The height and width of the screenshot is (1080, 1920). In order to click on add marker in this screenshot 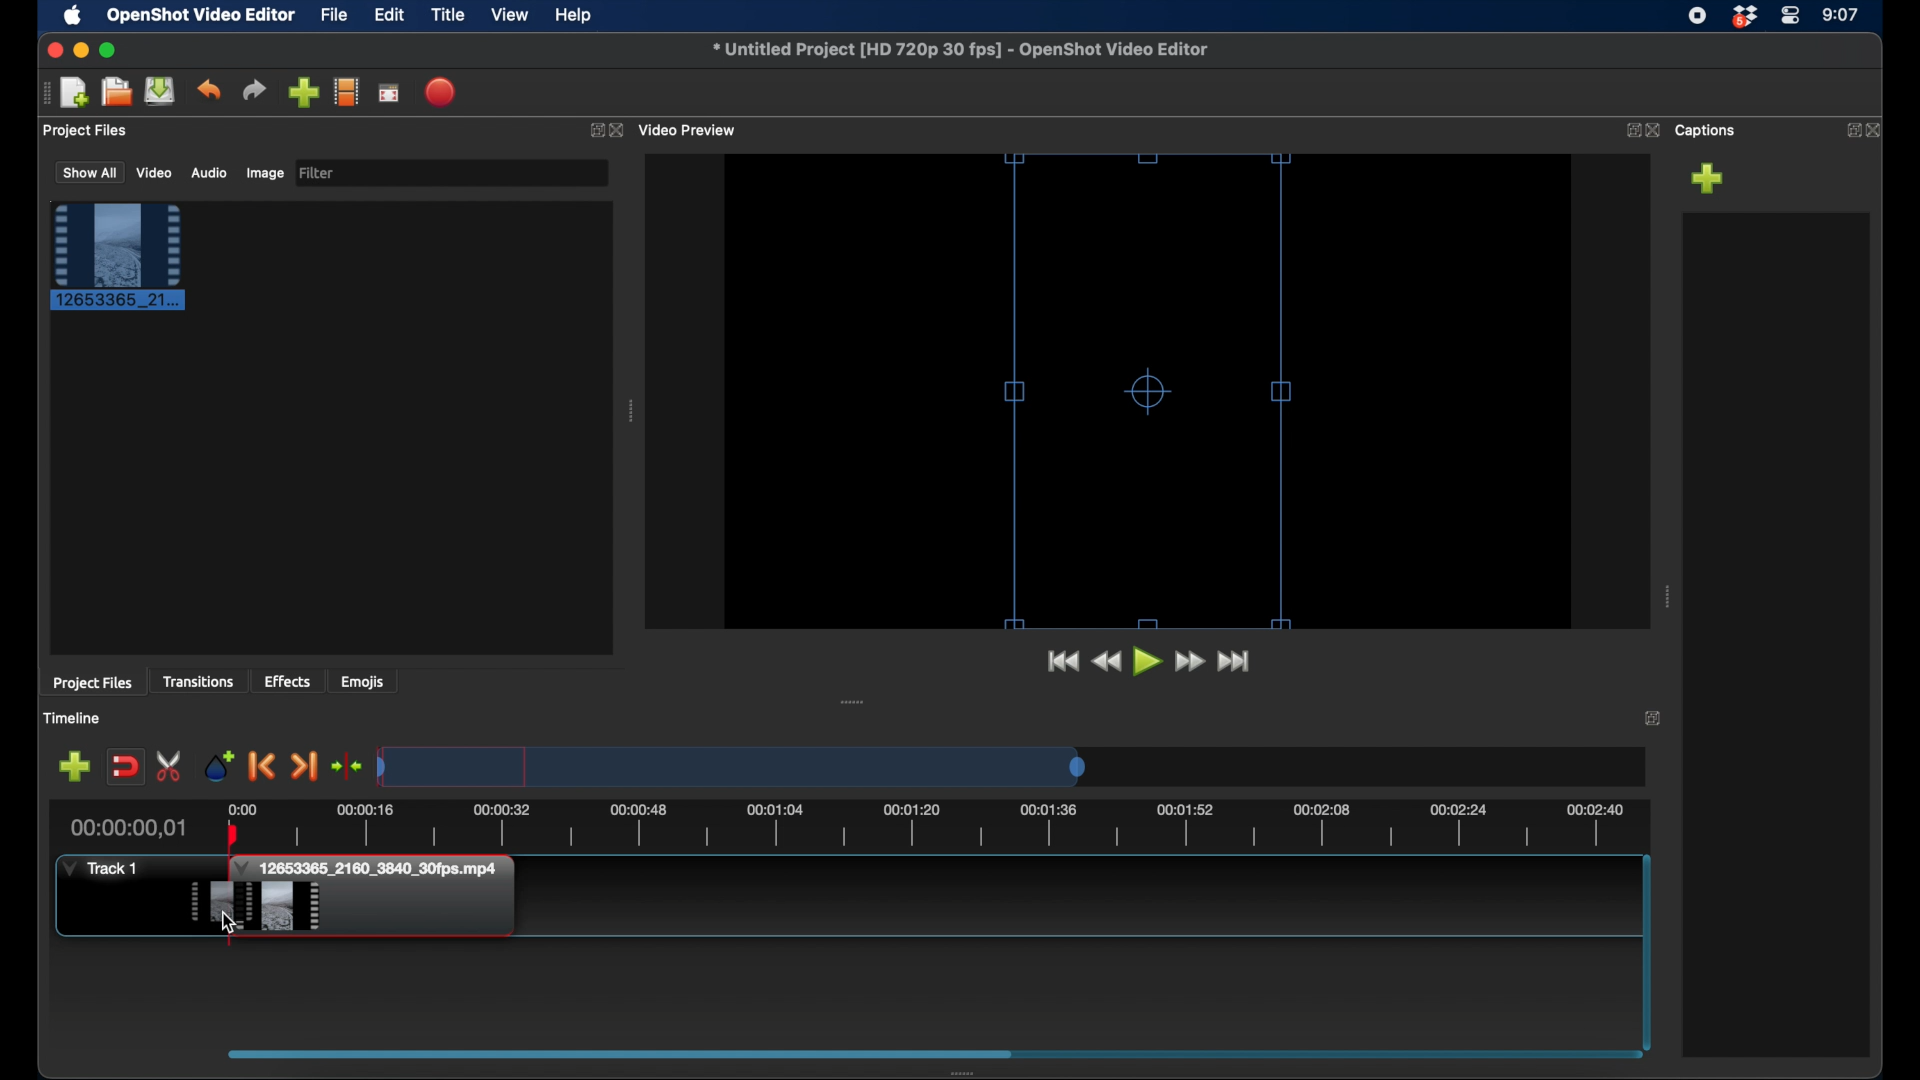, I will do `click(221, 766)`.